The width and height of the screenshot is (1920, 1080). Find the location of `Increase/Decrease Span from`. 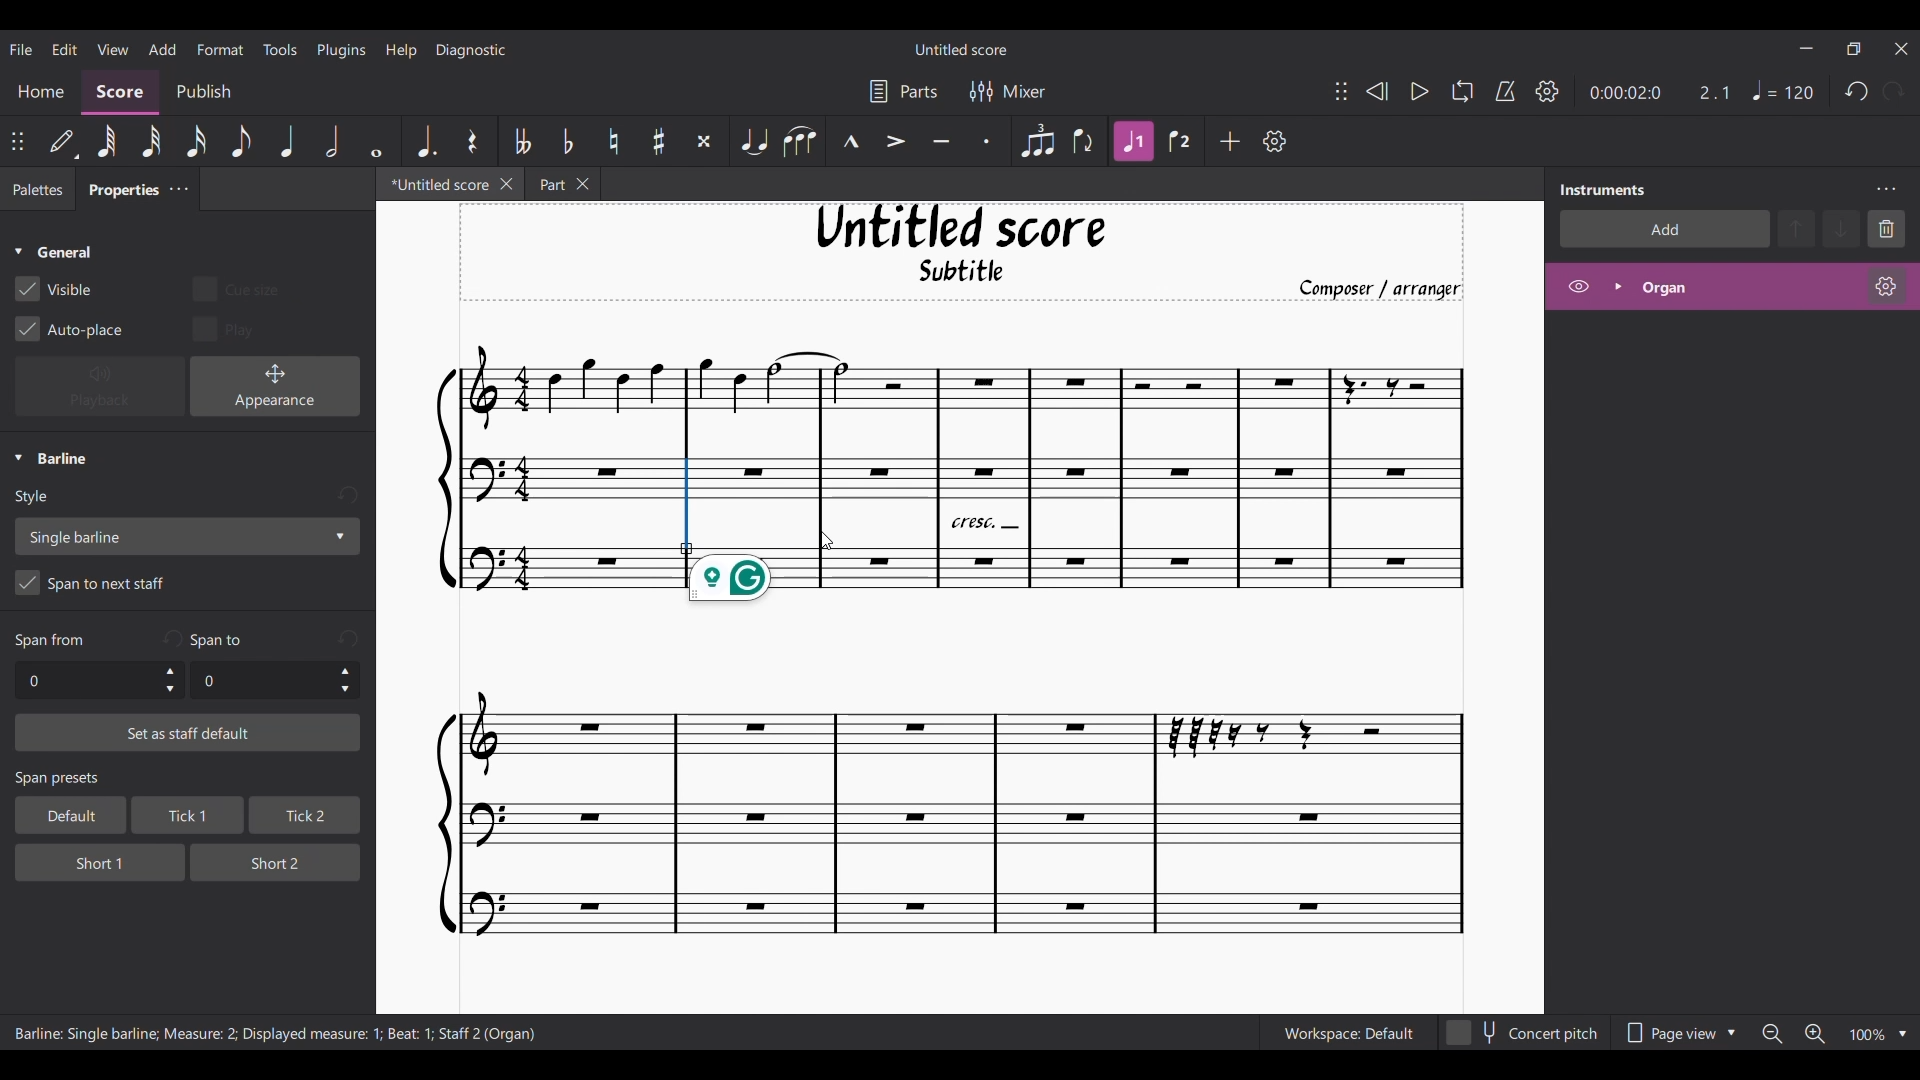

Increase/Decrease Span from is located at coordinates (171, 680).